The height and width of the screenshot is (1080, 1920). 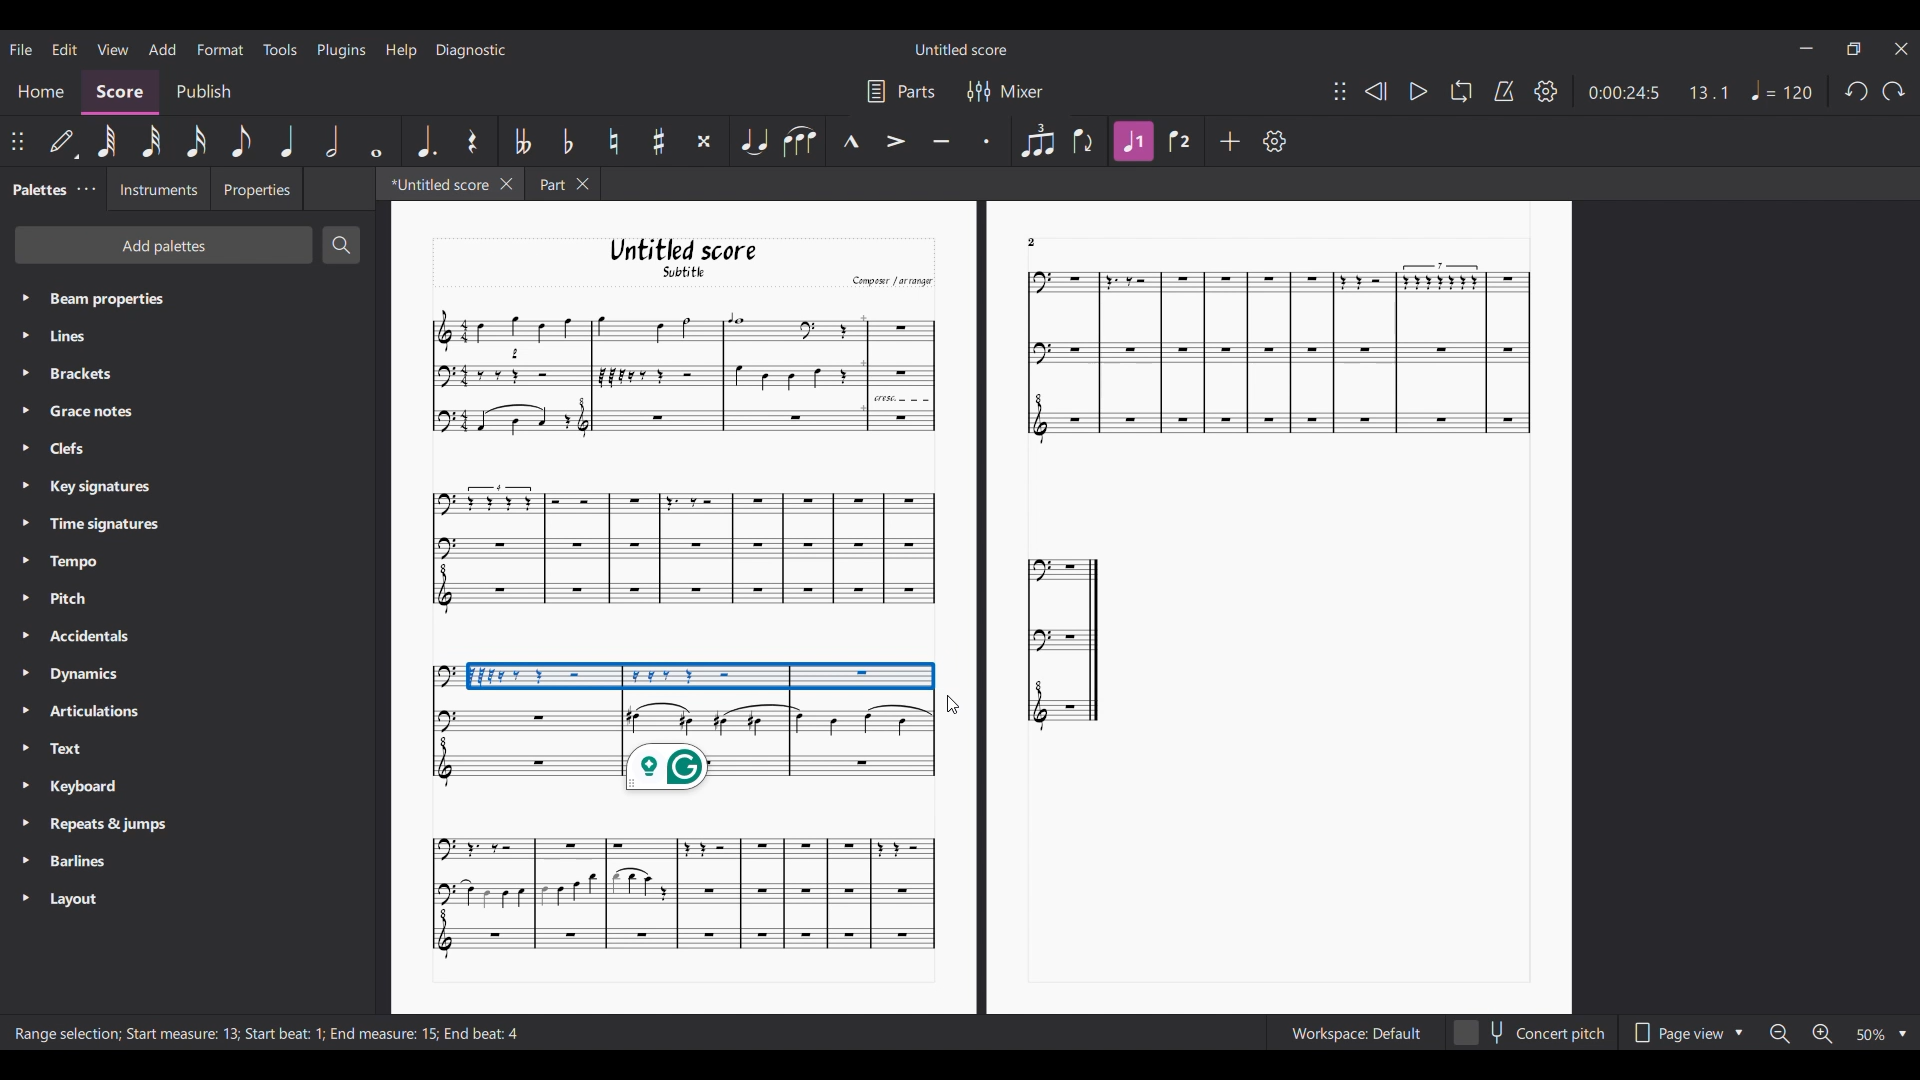 What do you see at coordinates (659, 141) in the screenshot?
I see `Toggle sharp` at bounding box center [659, 141].